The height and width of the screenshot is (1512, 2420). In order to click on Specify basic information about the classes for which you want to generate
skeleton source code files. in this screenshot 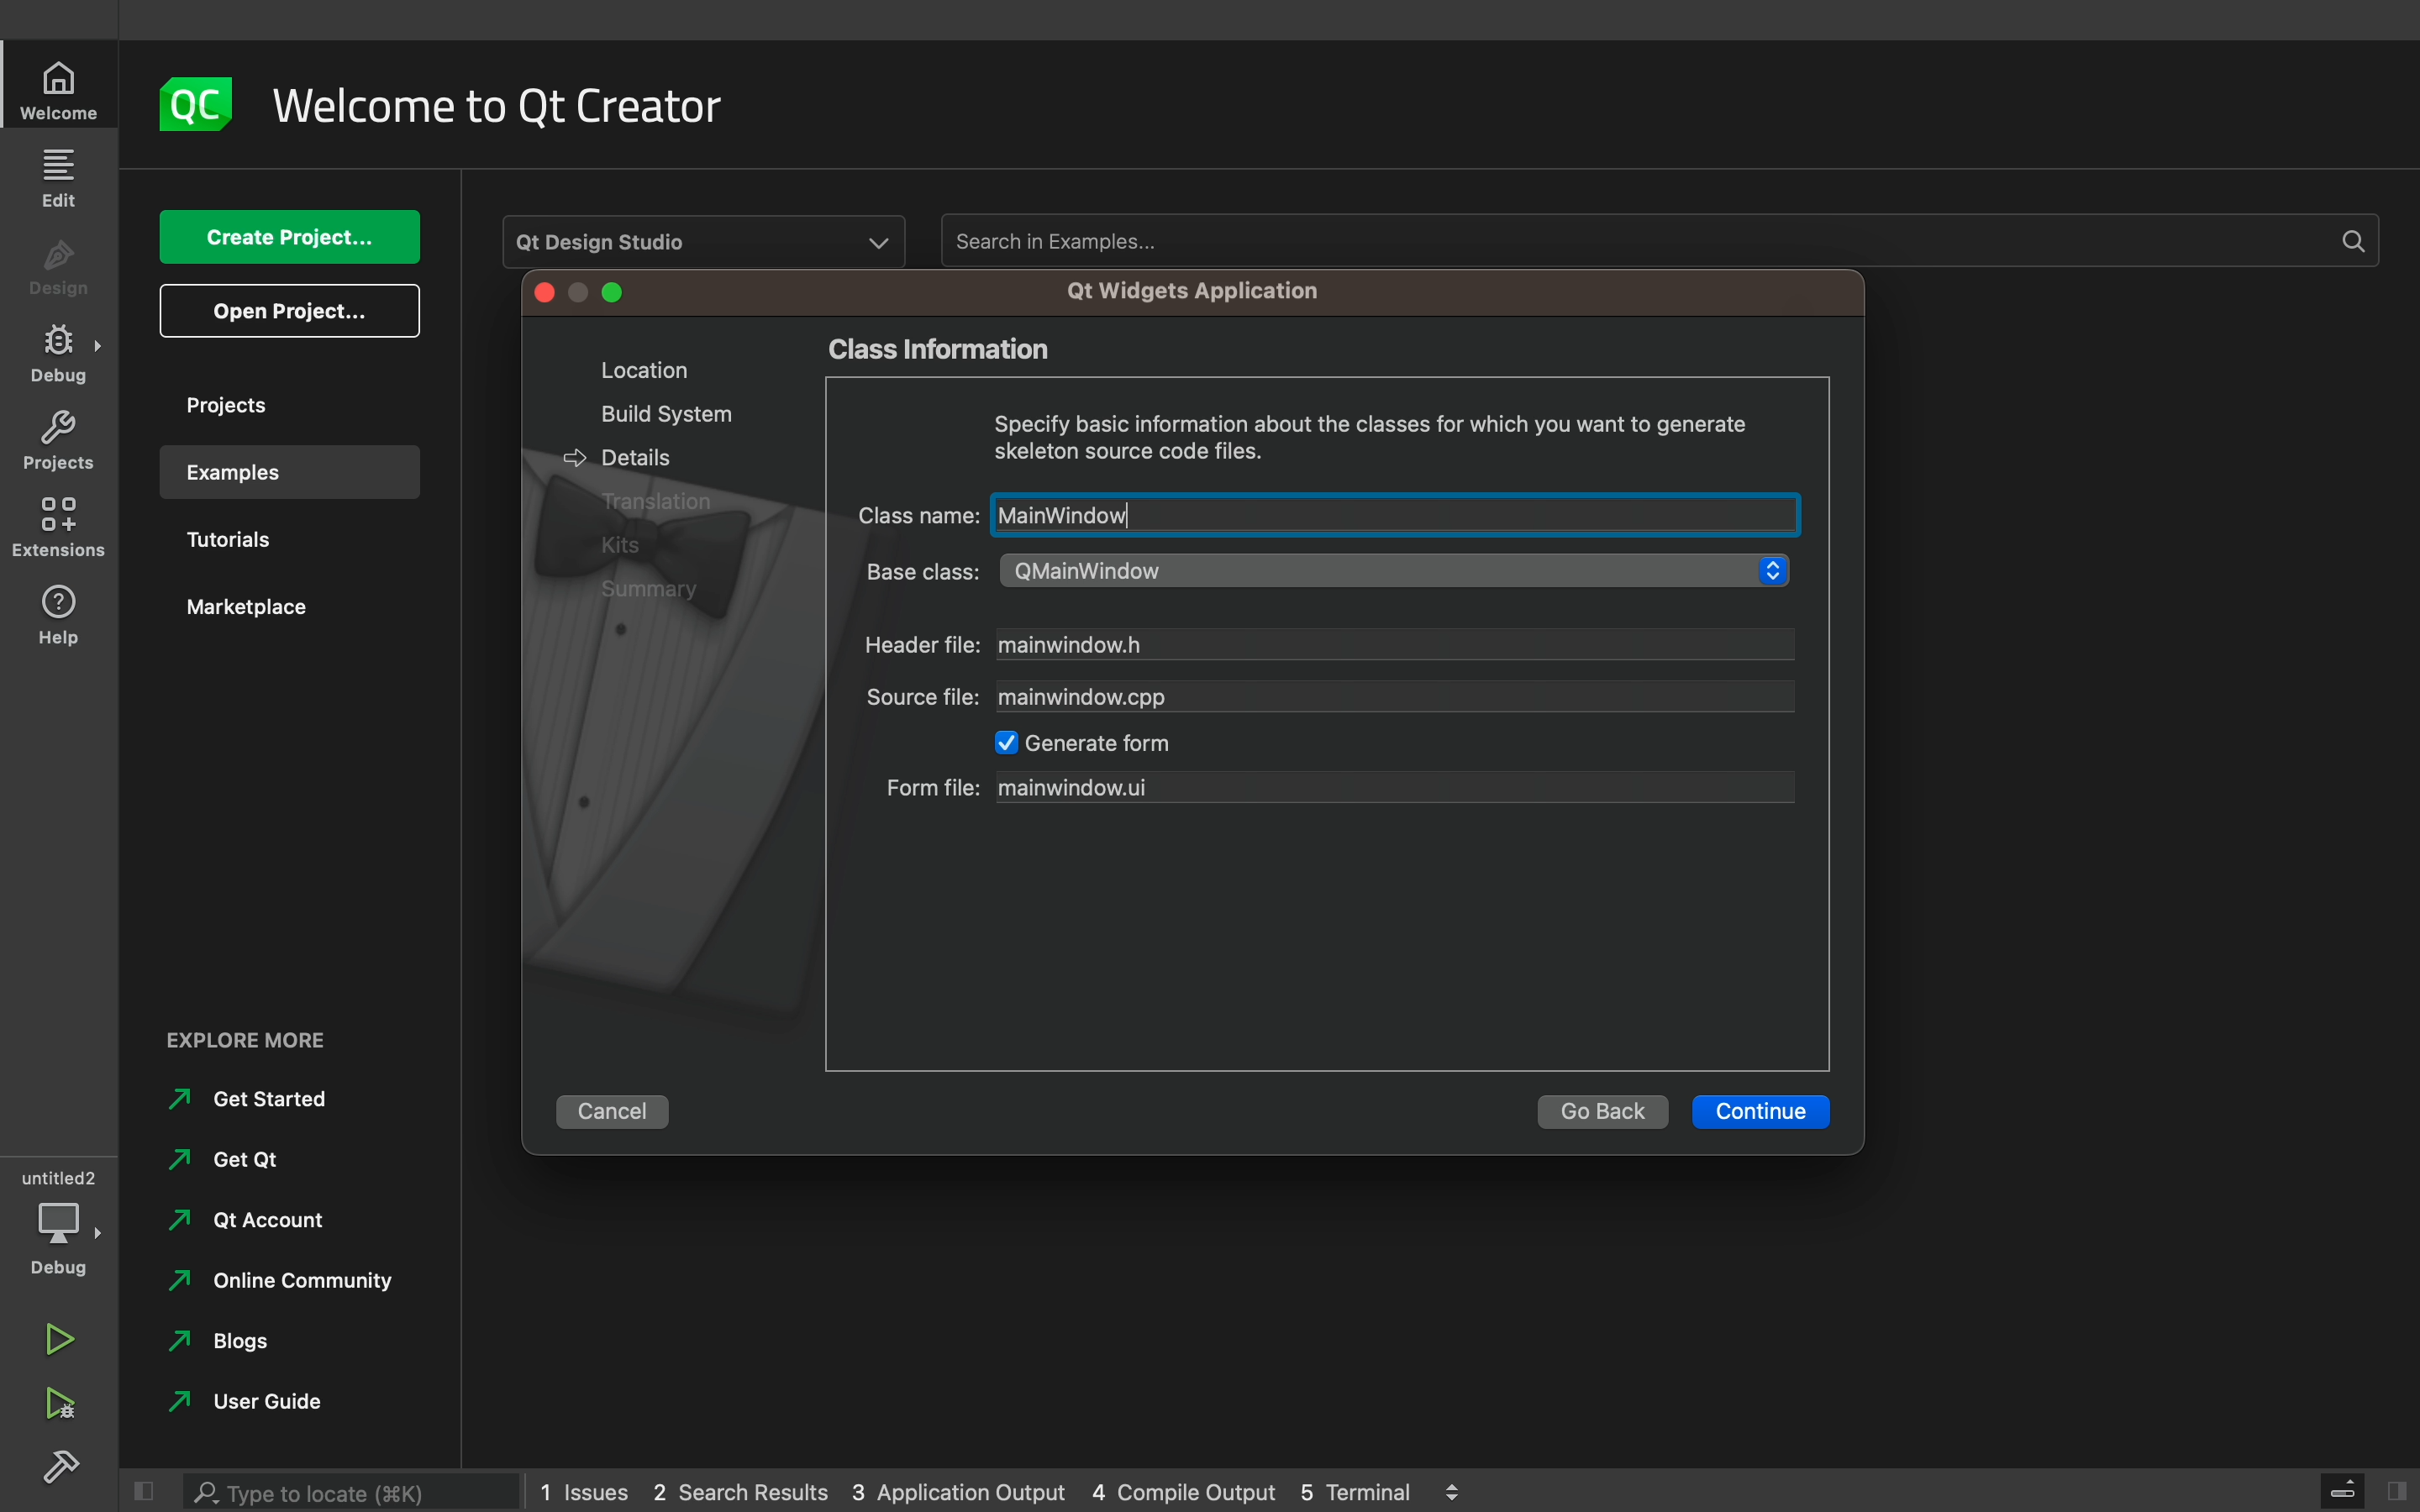, I will do `click(1371, 435)`.